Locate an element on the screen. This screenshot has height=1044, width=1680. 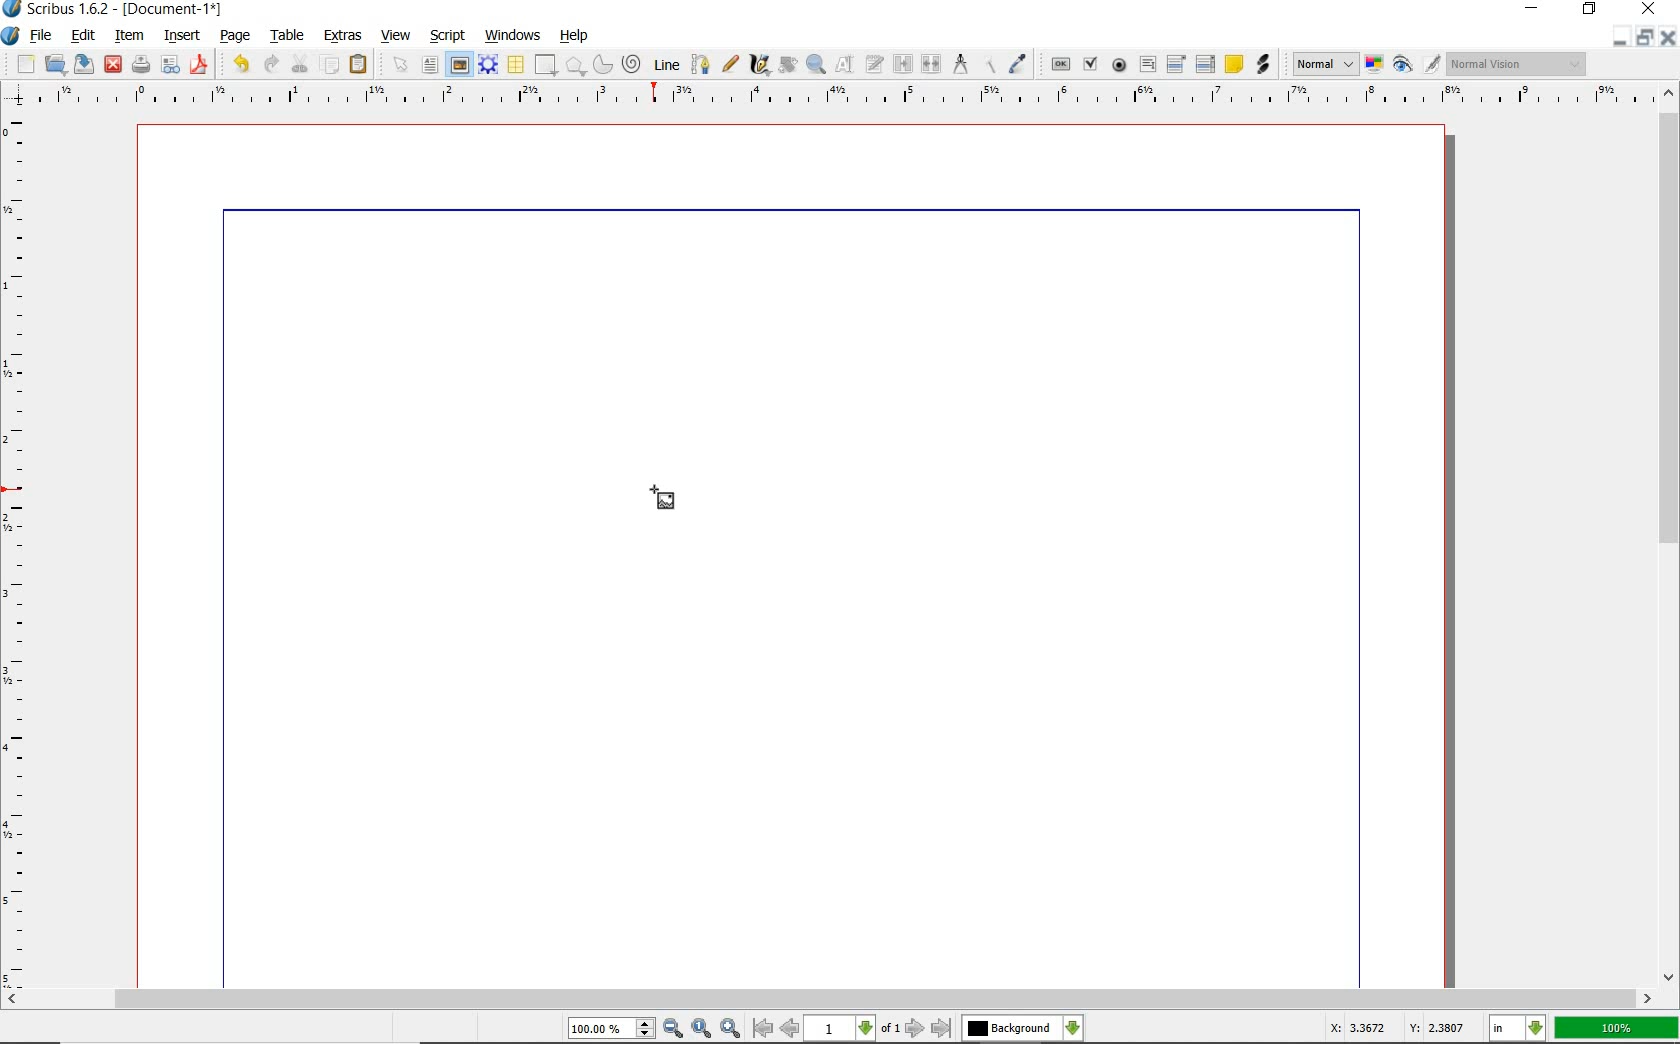
extras is located at coordinates (343, 35).